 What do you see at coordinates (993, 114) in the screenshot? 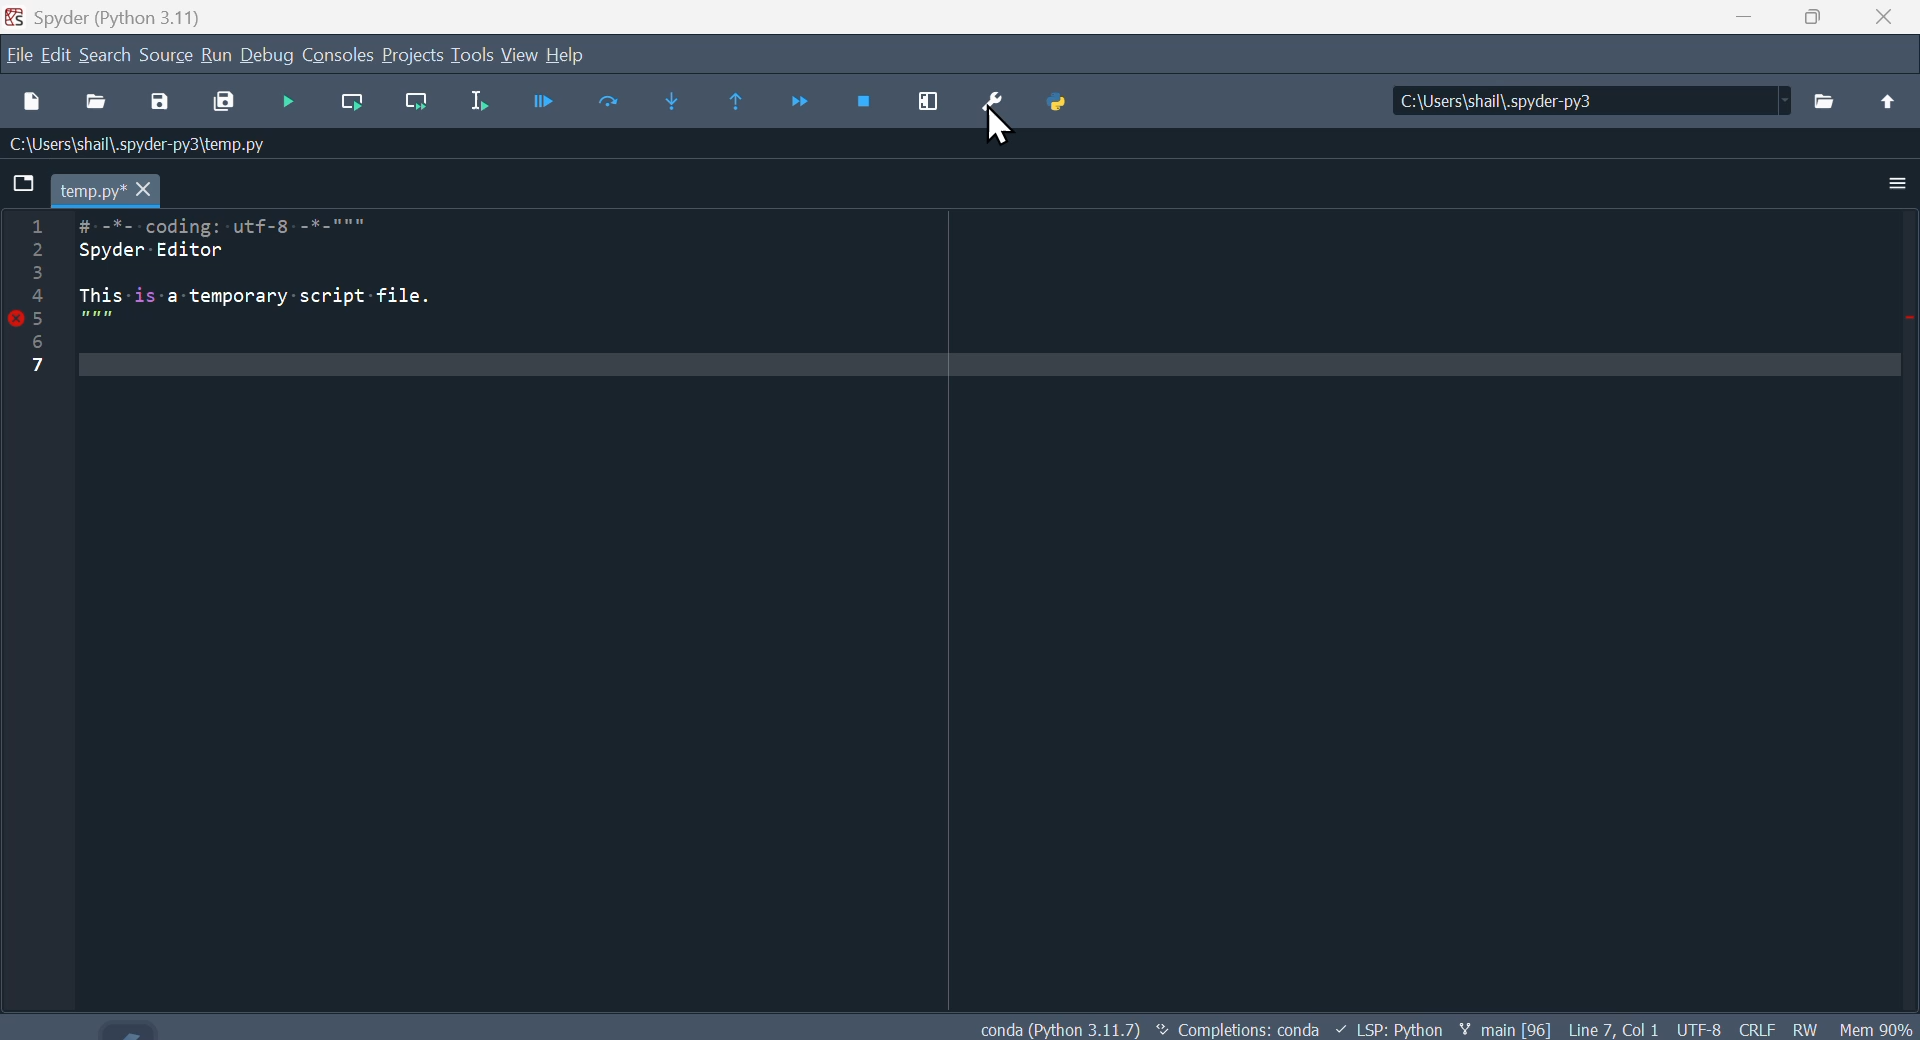
I see `Preferences` at bounding box center [993, 114].